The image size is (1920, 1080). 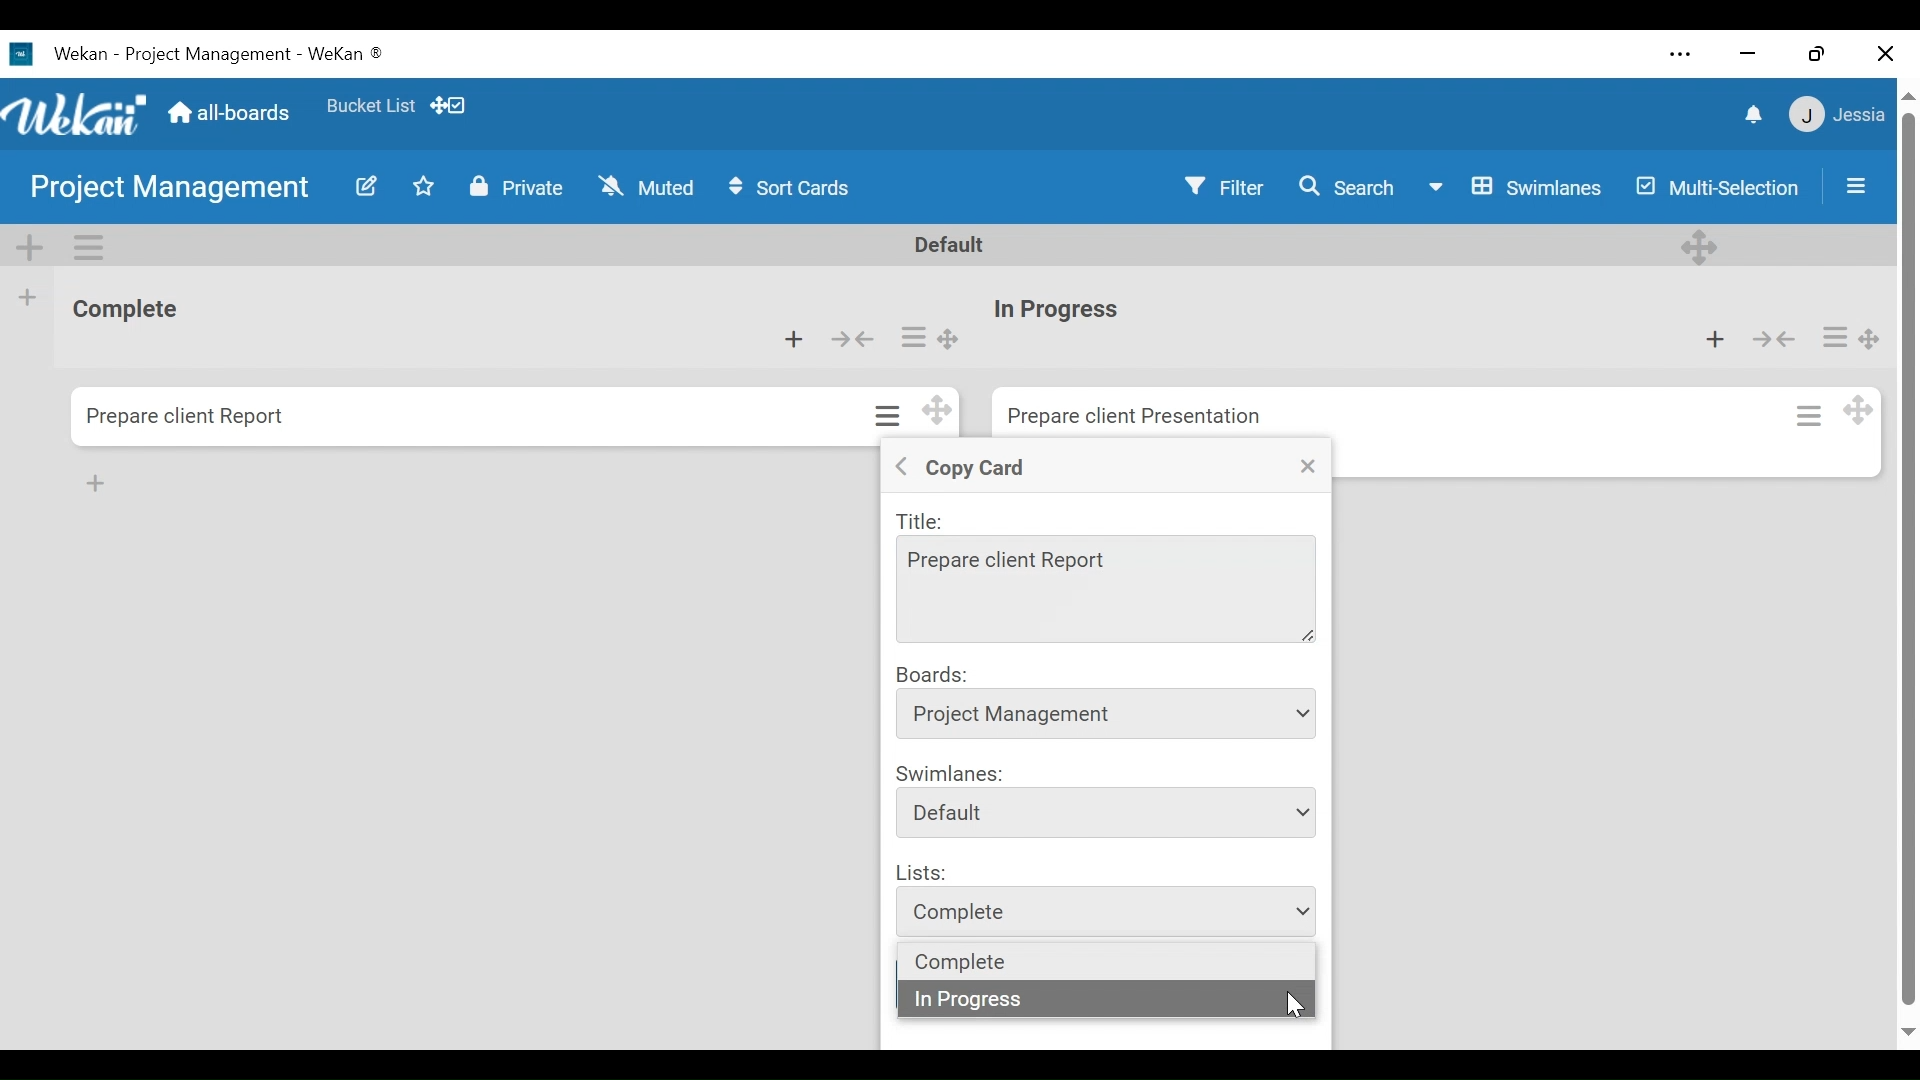 What do you see at coordinates (916, 333) in the screenshot?
I see `Card actions` at bounding box center [916, 333].